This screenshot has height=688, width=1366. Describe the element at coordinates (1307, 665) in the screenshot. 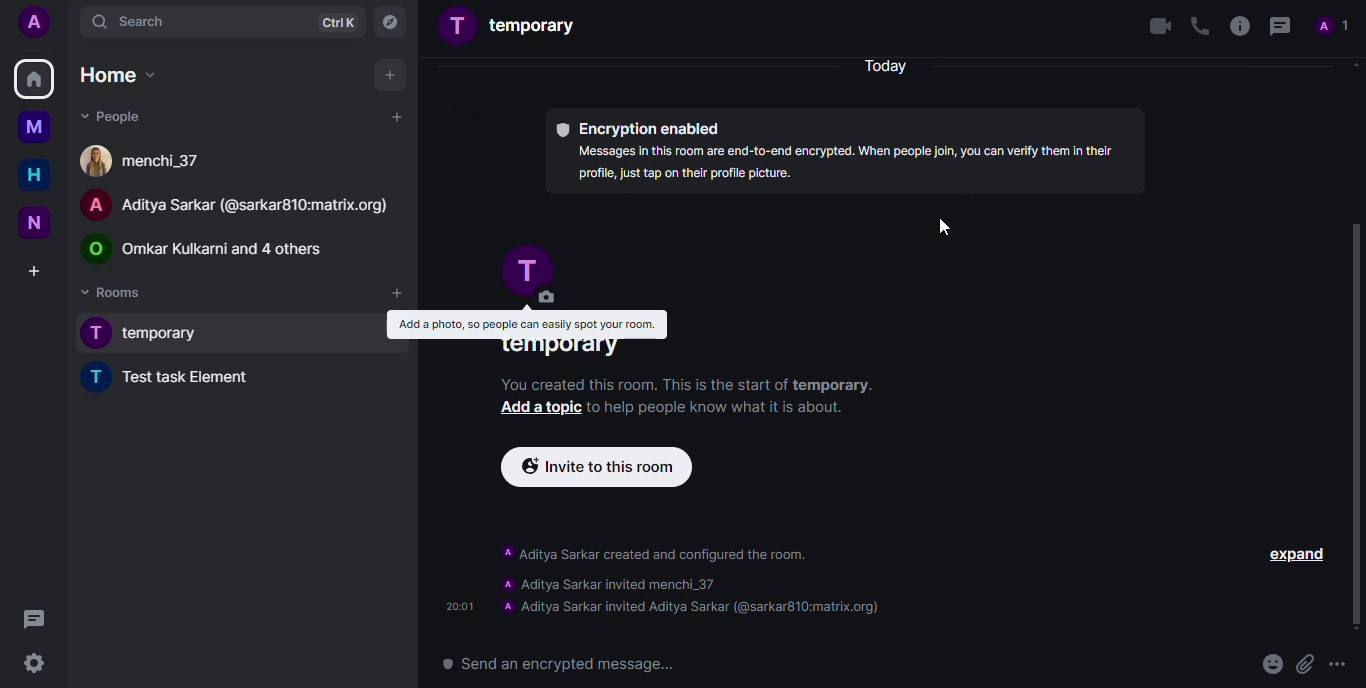

I see `attach` at that location.